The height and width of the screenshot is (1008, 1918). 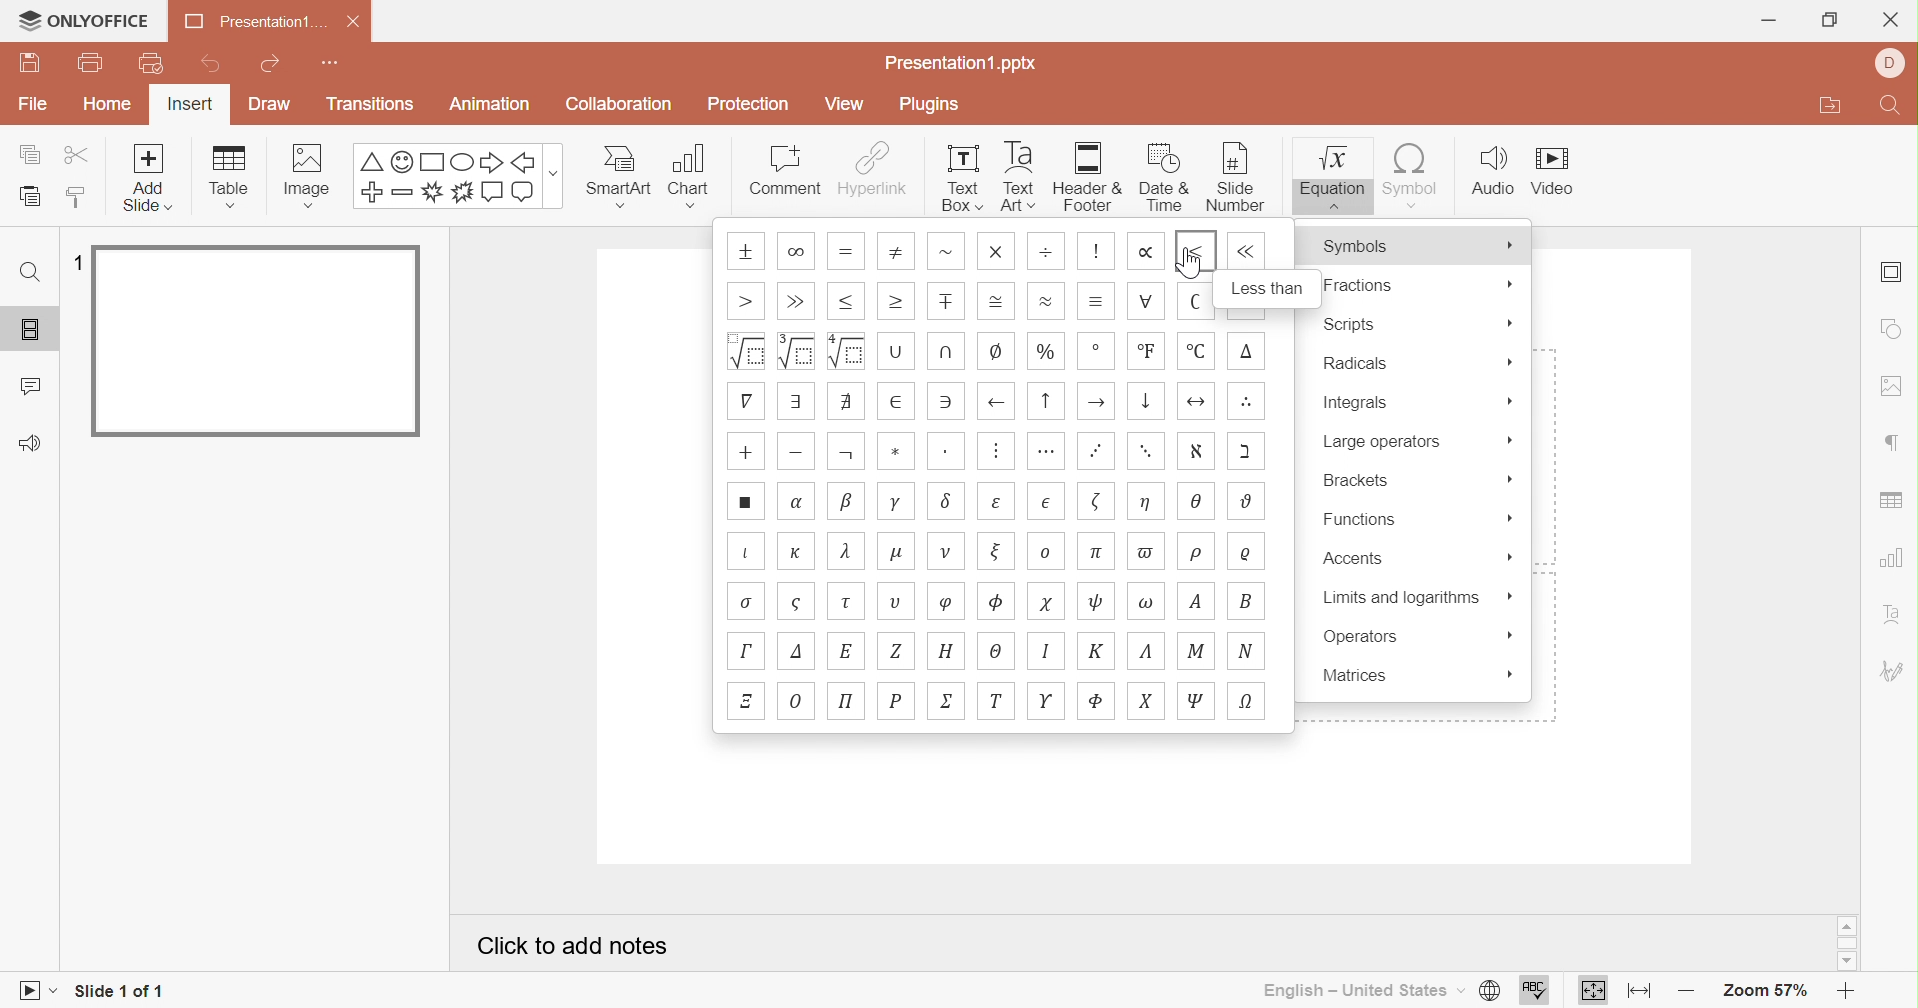 I want to click on Draw, so click(x=270, y=106).